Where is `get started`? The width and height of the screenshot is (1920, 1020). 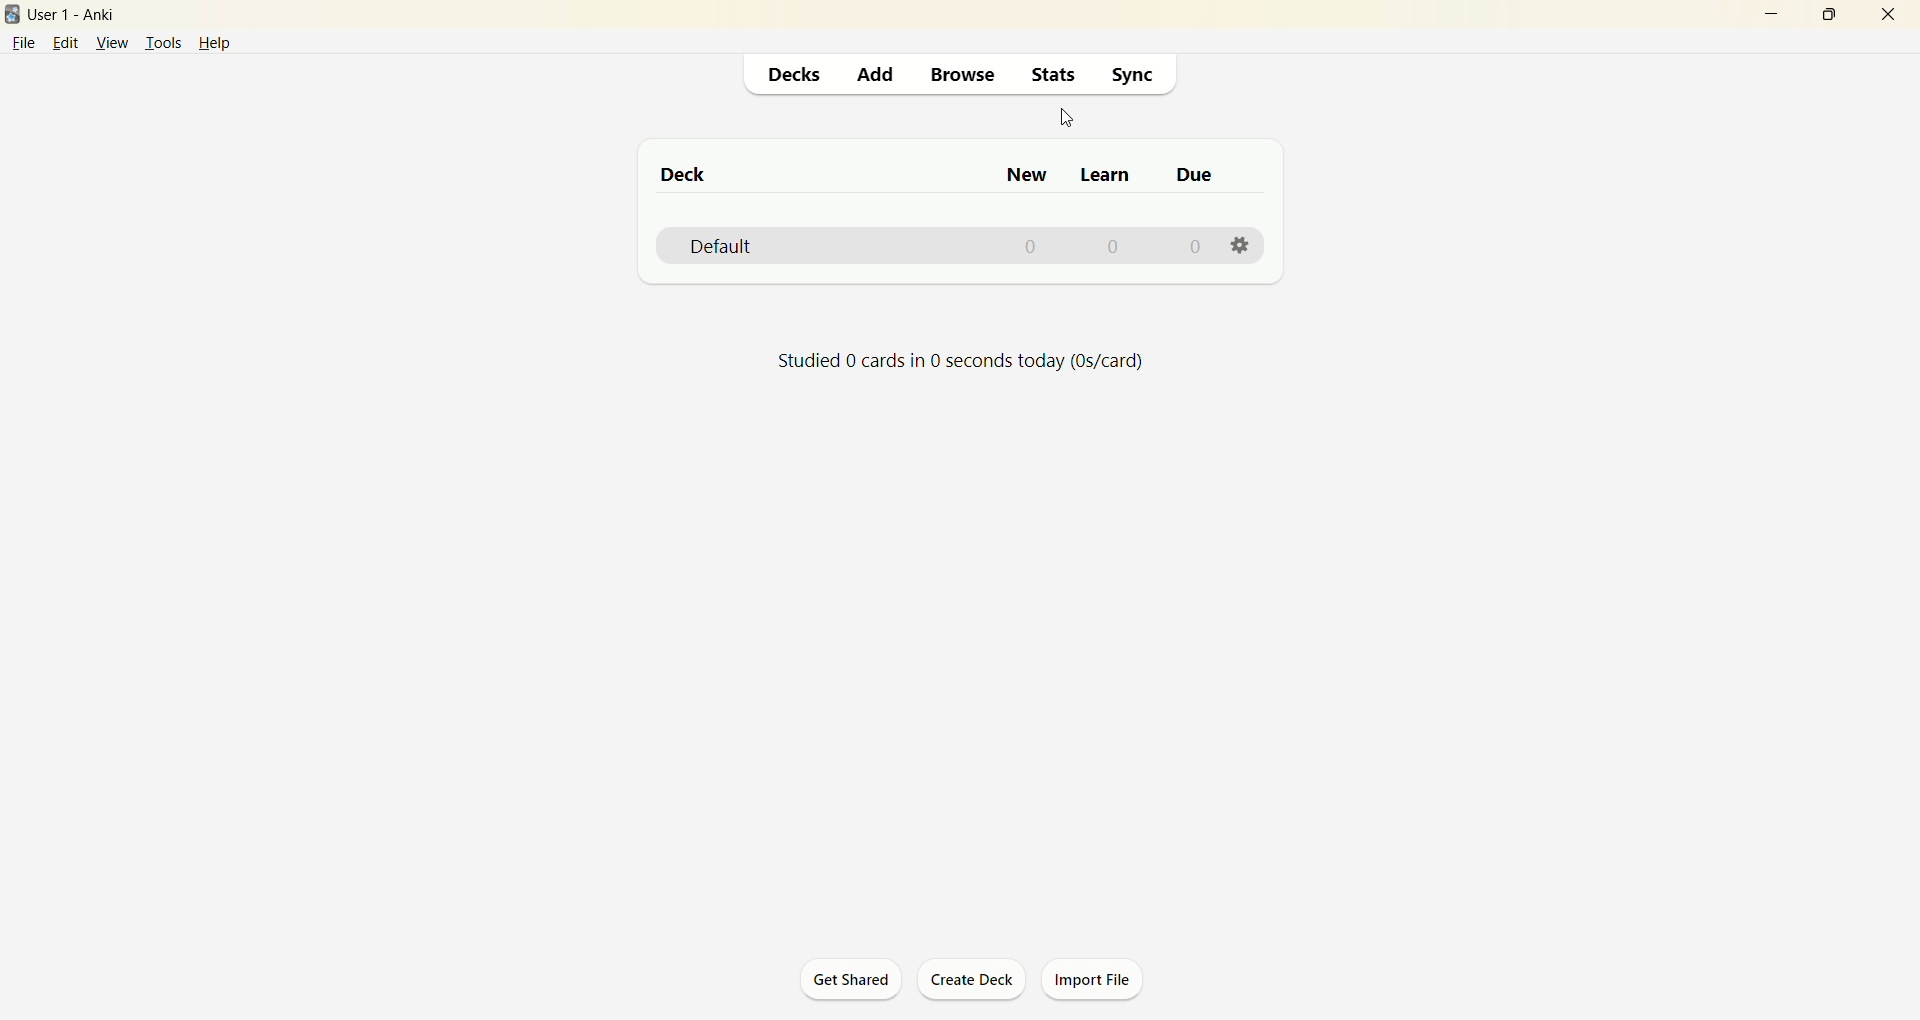
get started is located at coordinates (851, 979).